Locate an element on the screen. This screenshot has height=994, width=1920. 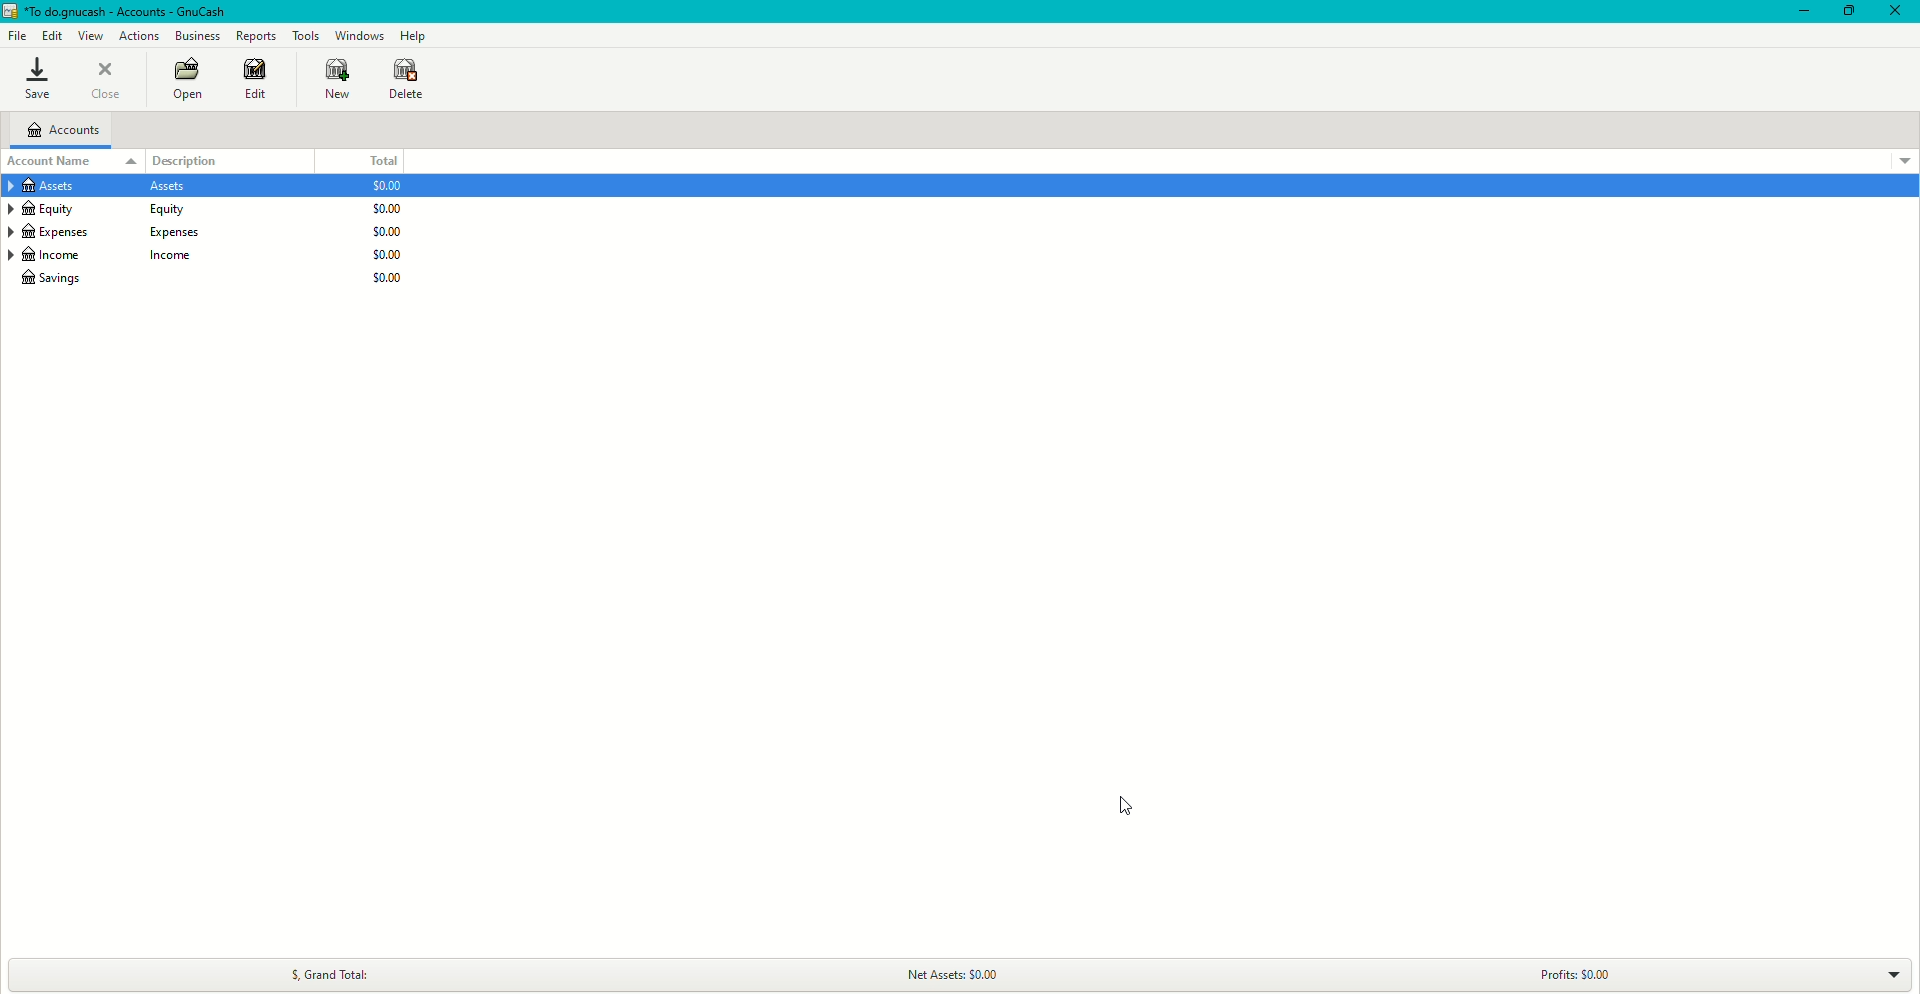
Grand Total is located at coordinates (327, 971).